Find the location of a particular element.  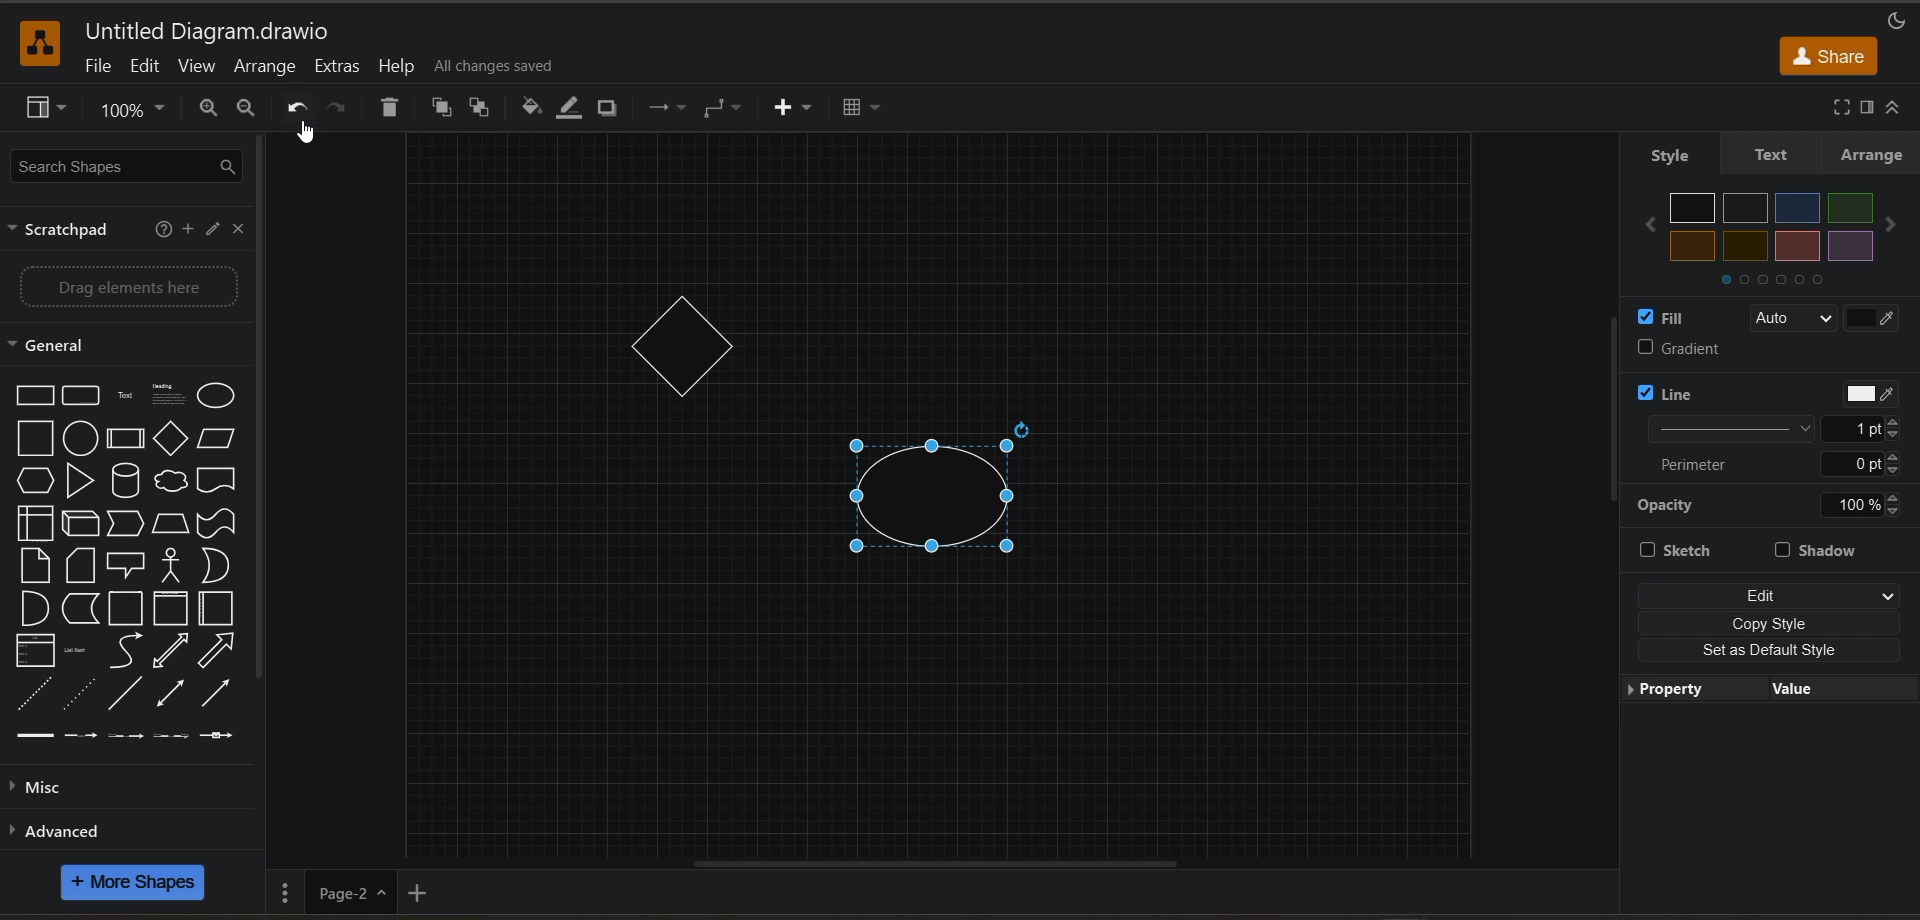

Circle is located at coordinates (79, 437).